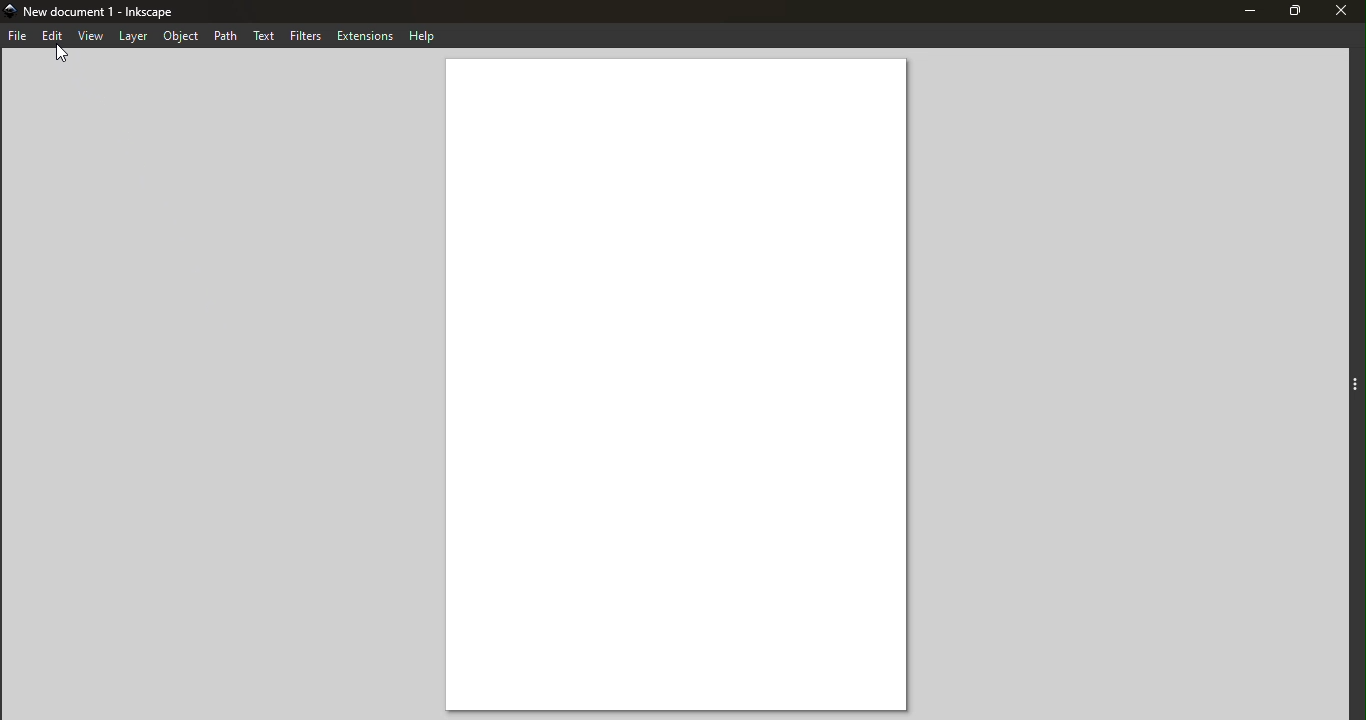 Image resolution: width=1366 pixels, height=720 pixels. What do you see at coordinates (19, 37) in the screenshot?
I see `File` at bounding box center [19, 37].